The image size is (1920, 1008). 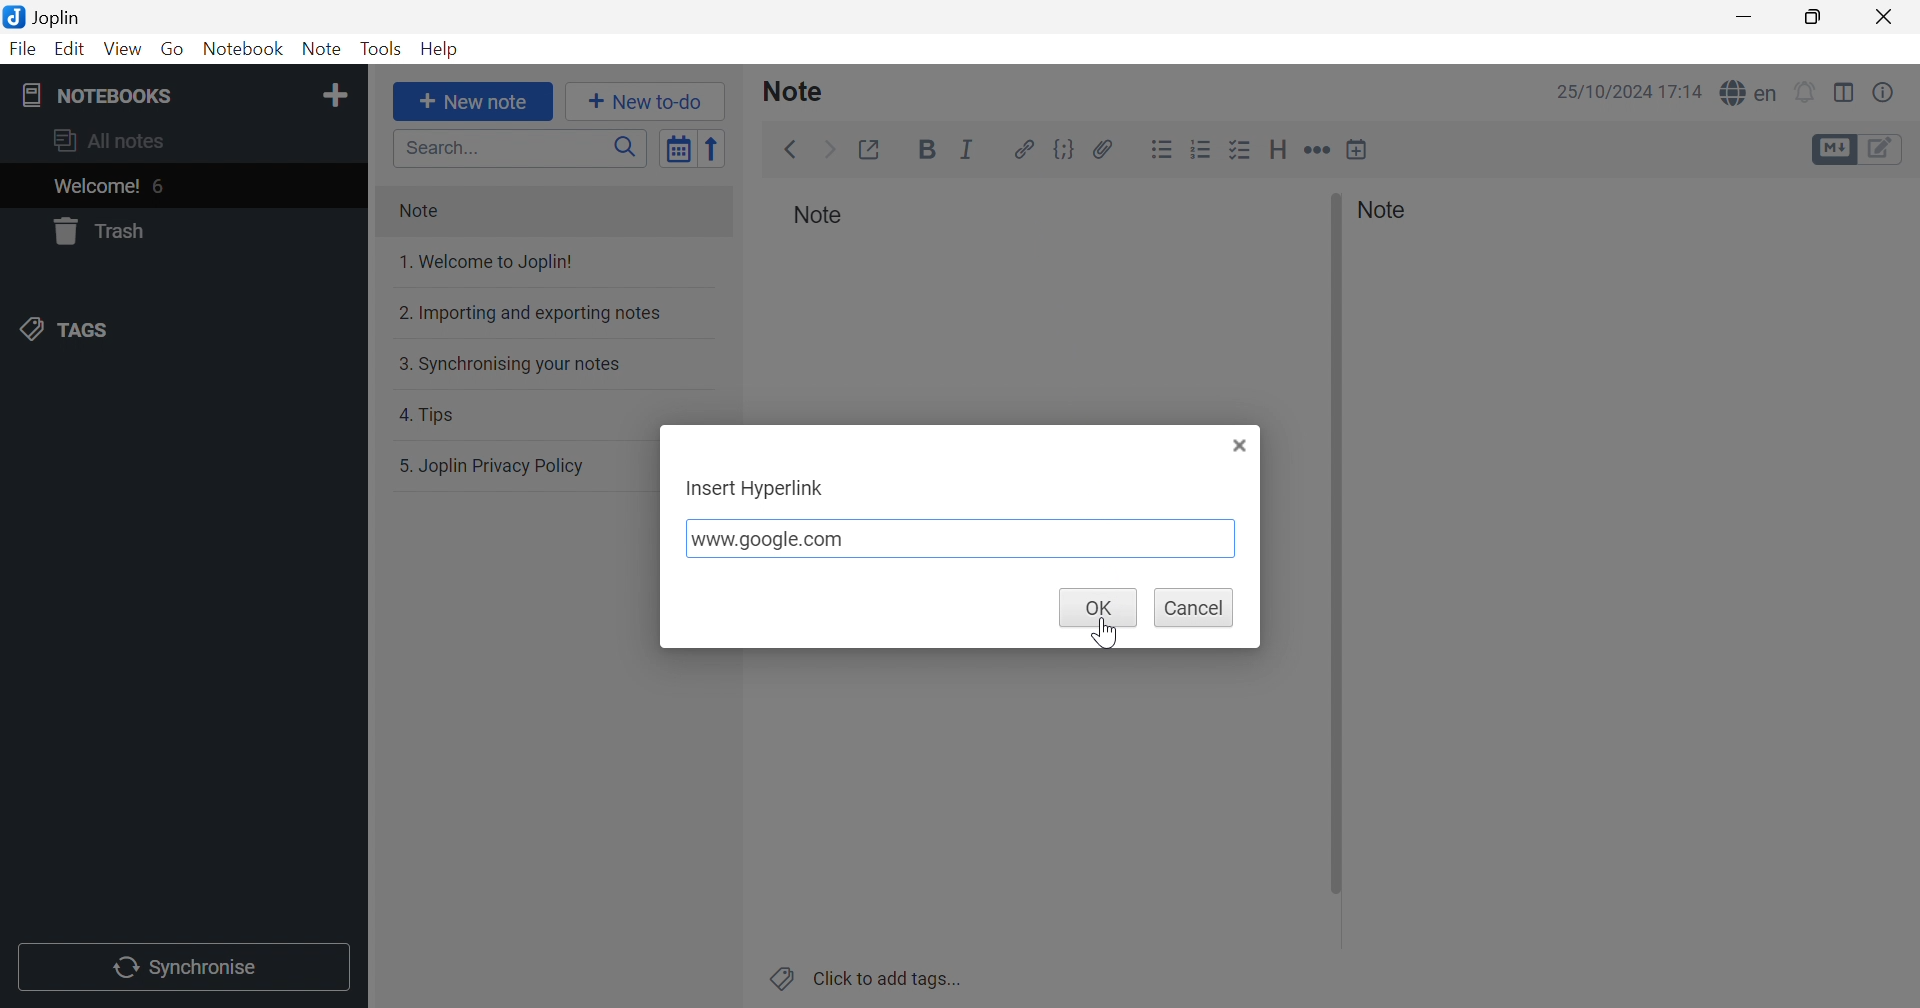 What do you see at coordinates (438, 51) in the screenshot?
I see `Help` at bounding box center [438, 51].